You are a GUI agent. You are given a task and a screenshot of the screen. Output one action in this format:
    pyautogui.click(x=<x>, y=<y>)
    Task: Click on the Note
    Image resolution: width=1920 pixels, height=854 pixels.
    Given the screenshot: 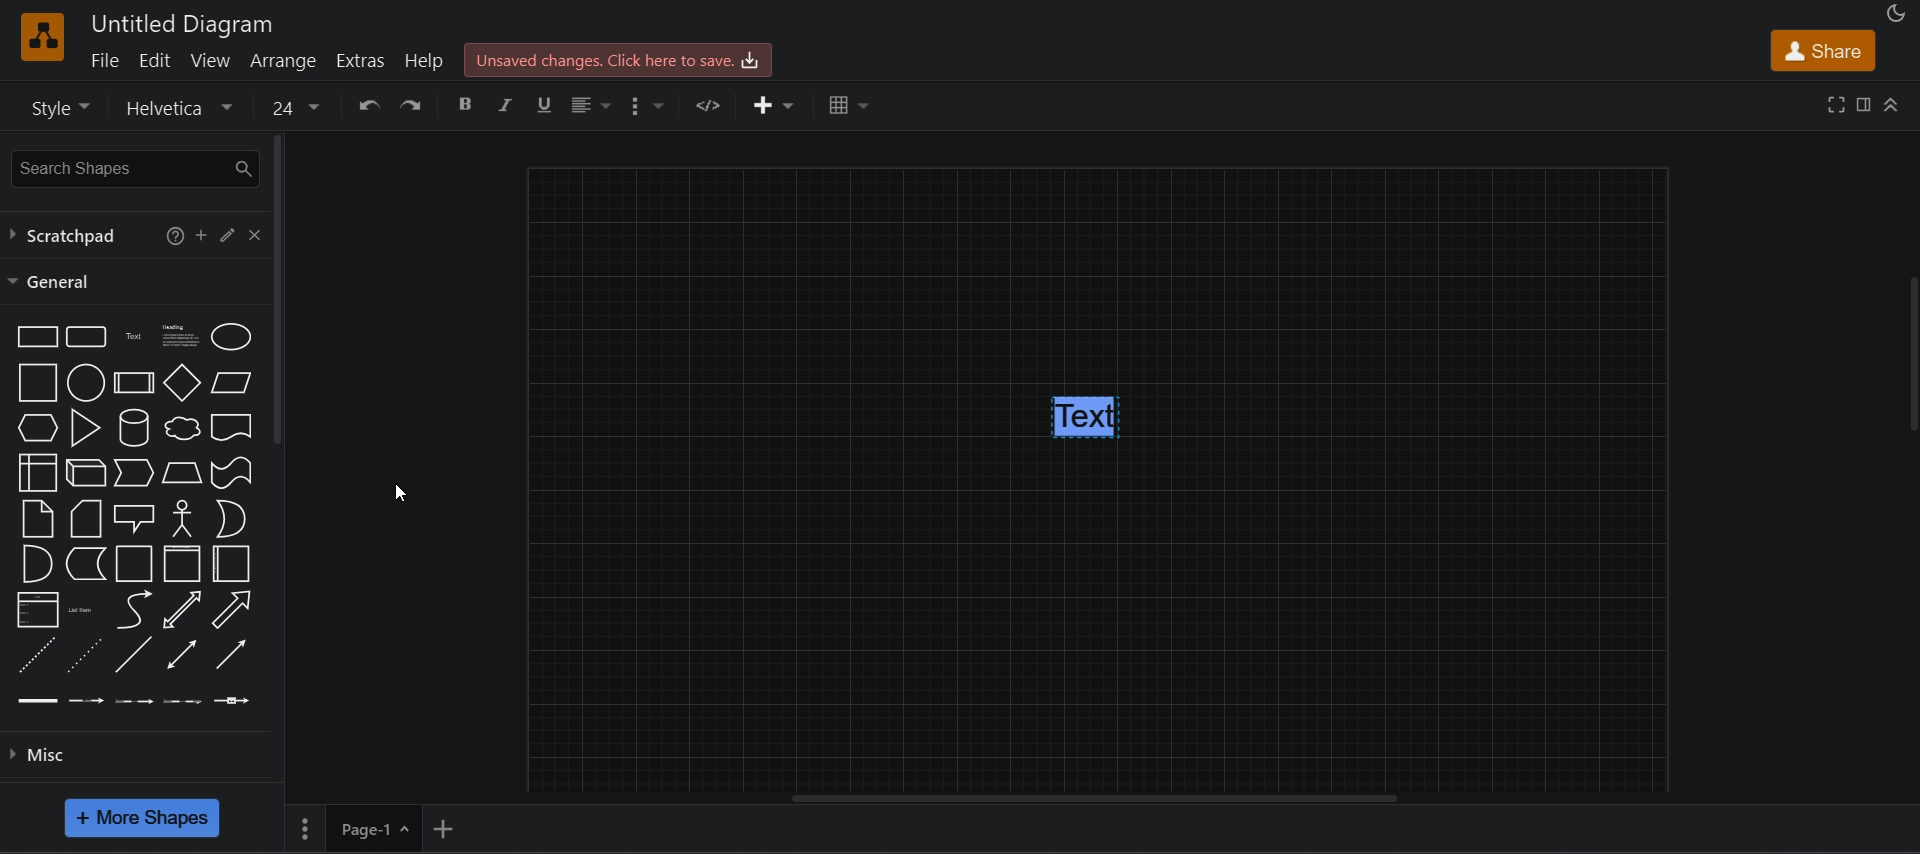 What is the action you would take?
    pyautogui.click(x=37, y=519)
    